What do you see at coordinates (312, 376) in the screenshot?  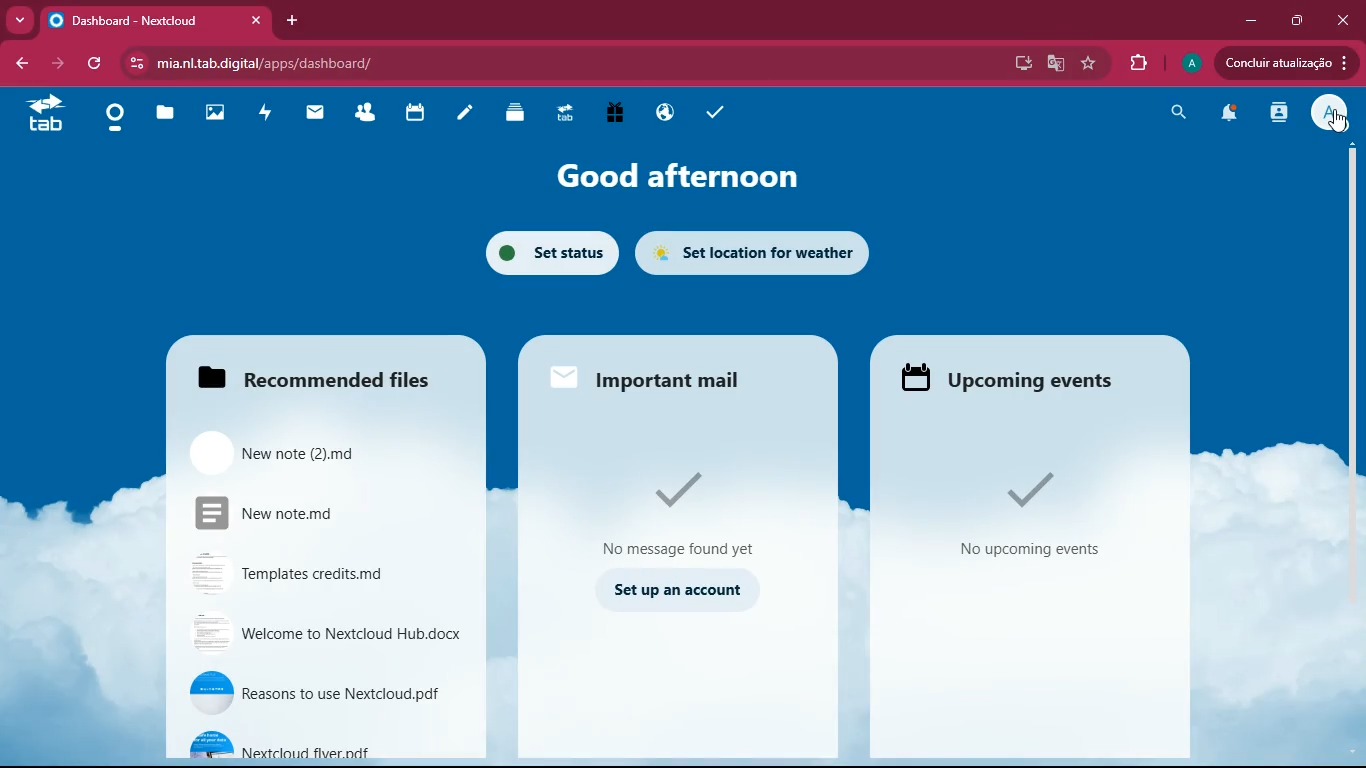 I see `Recommended files` at bounding box center [312, 376].